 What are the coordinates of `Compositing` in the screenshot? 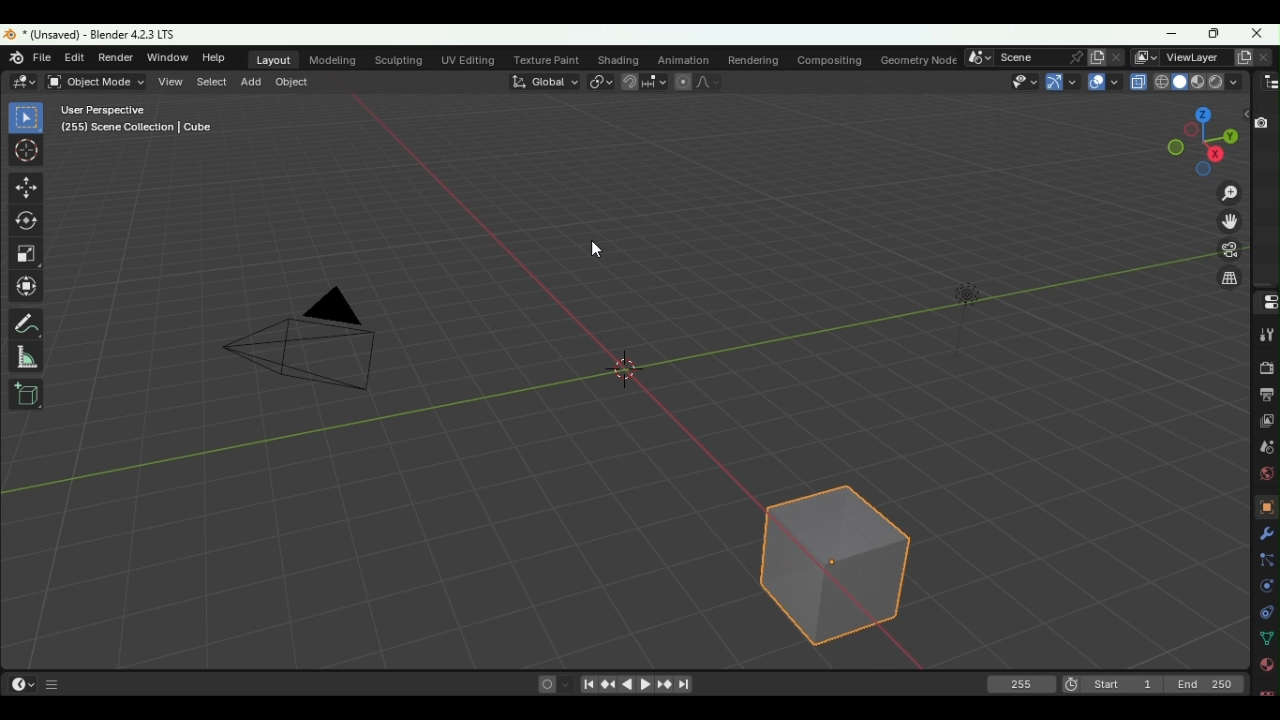 It's located at (829, 59).